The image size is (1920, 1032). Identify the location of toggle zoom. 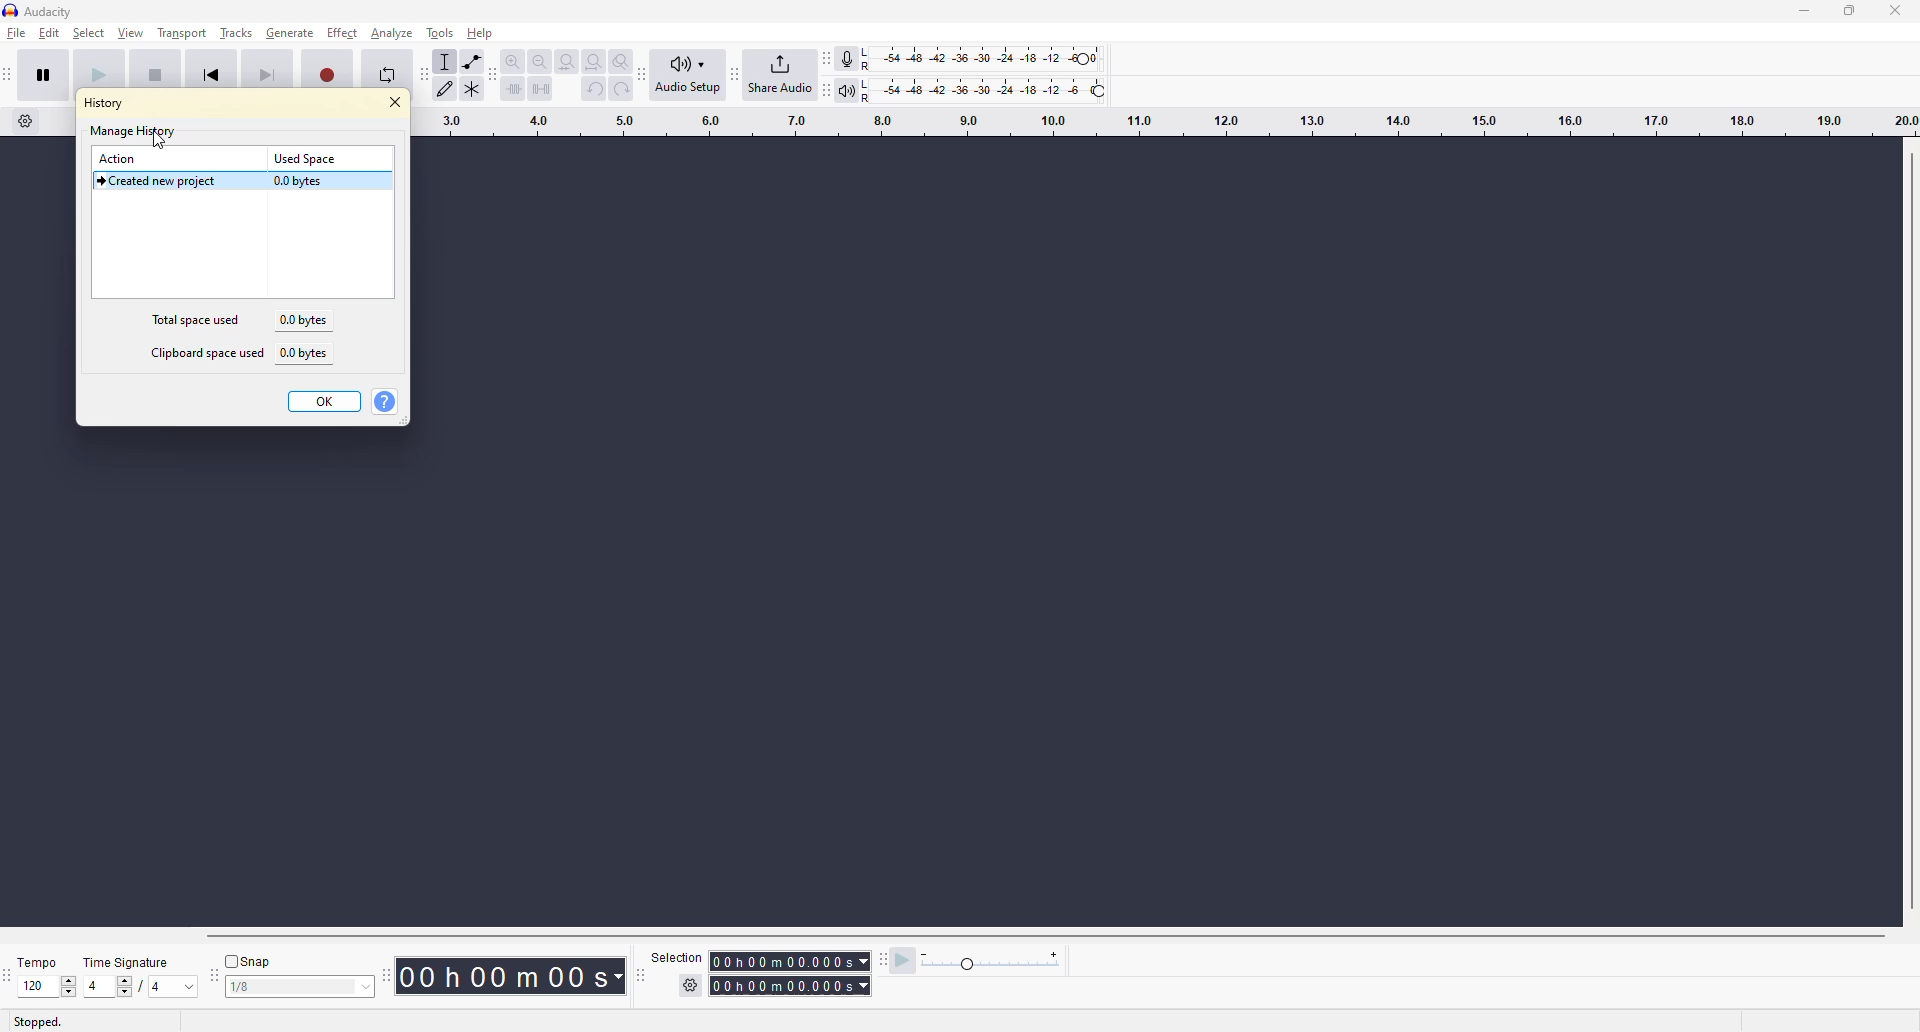
(620, 59).